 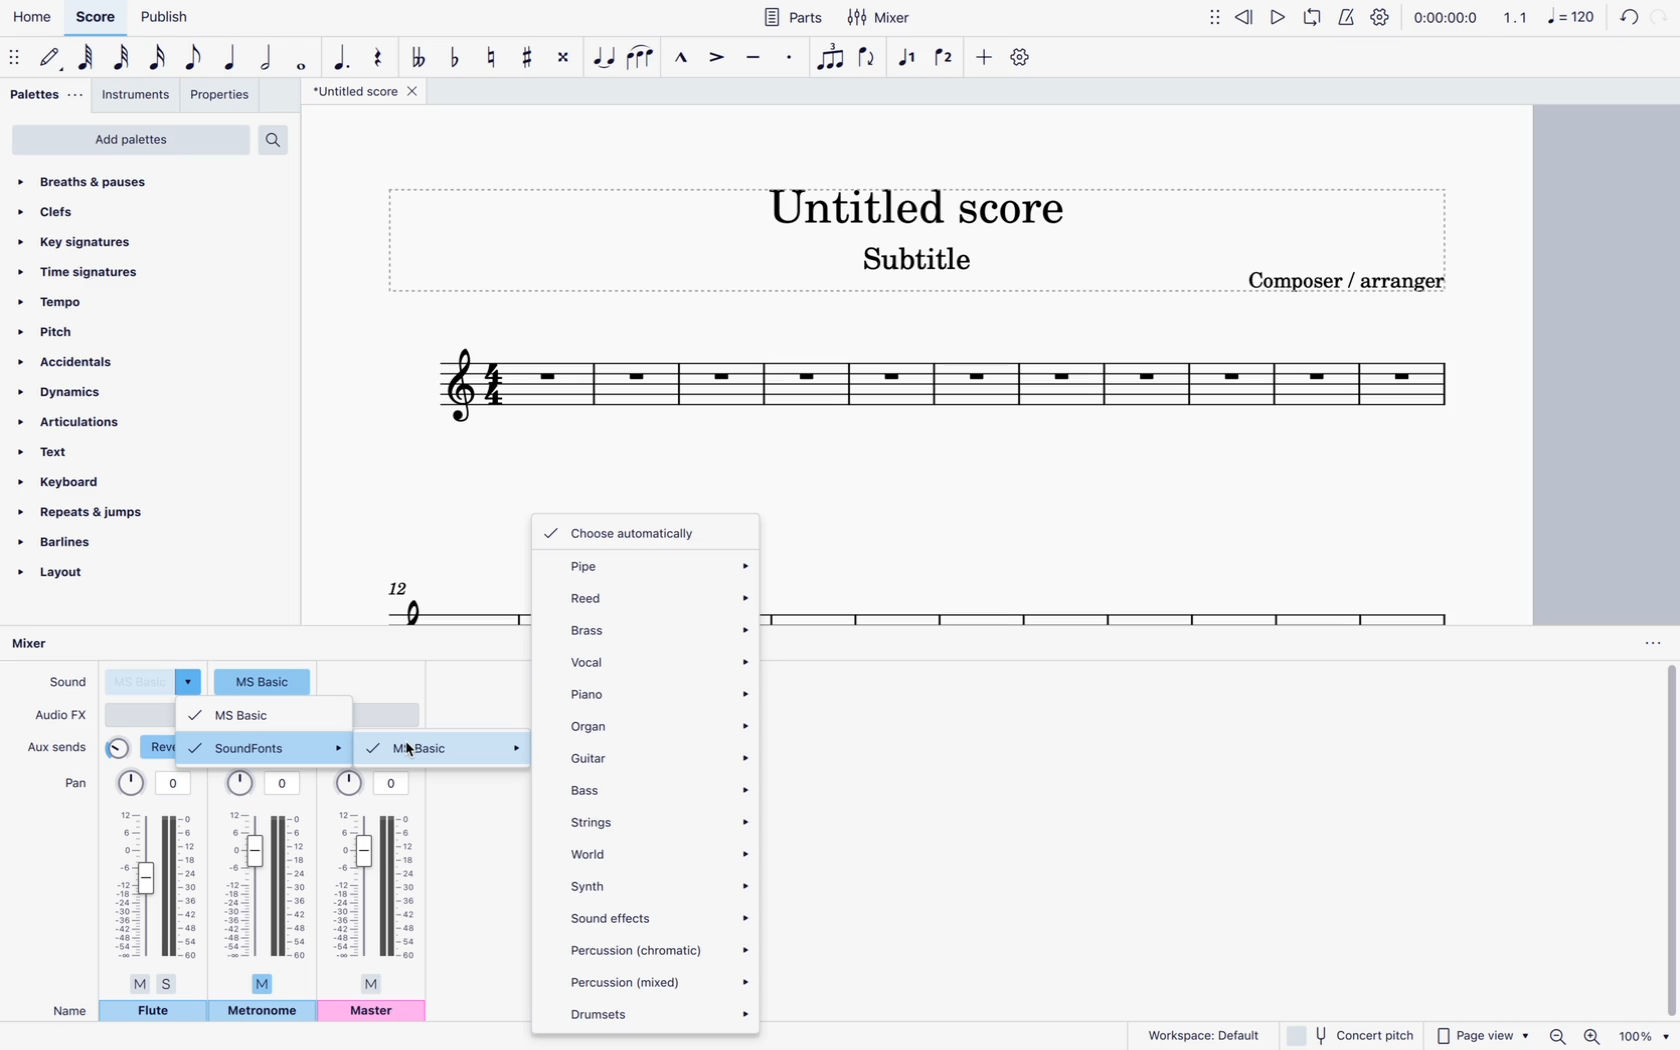 I want to click on master, so click(x=373, y=1012).